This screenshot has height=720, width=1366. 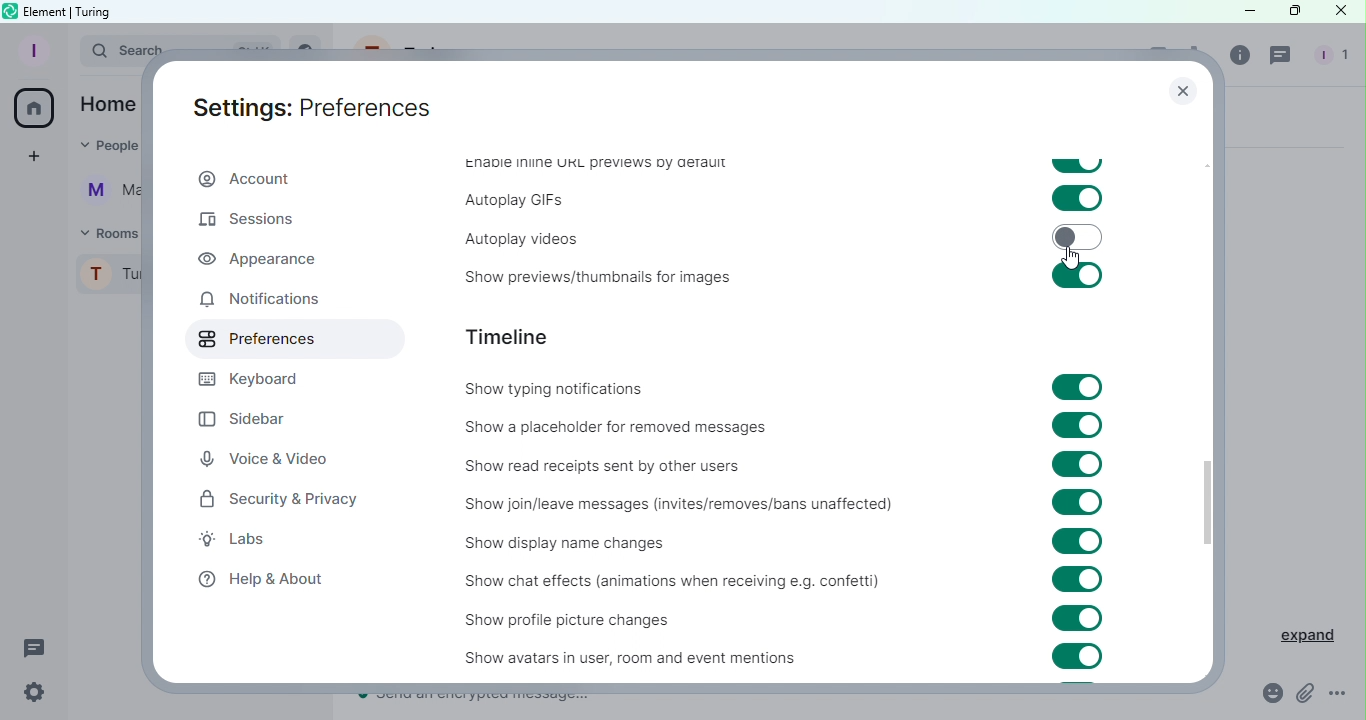 What do you see at coordinates (1241, 60) in the screenshot?
I see `Room info` at bounding box center [1241, 60].